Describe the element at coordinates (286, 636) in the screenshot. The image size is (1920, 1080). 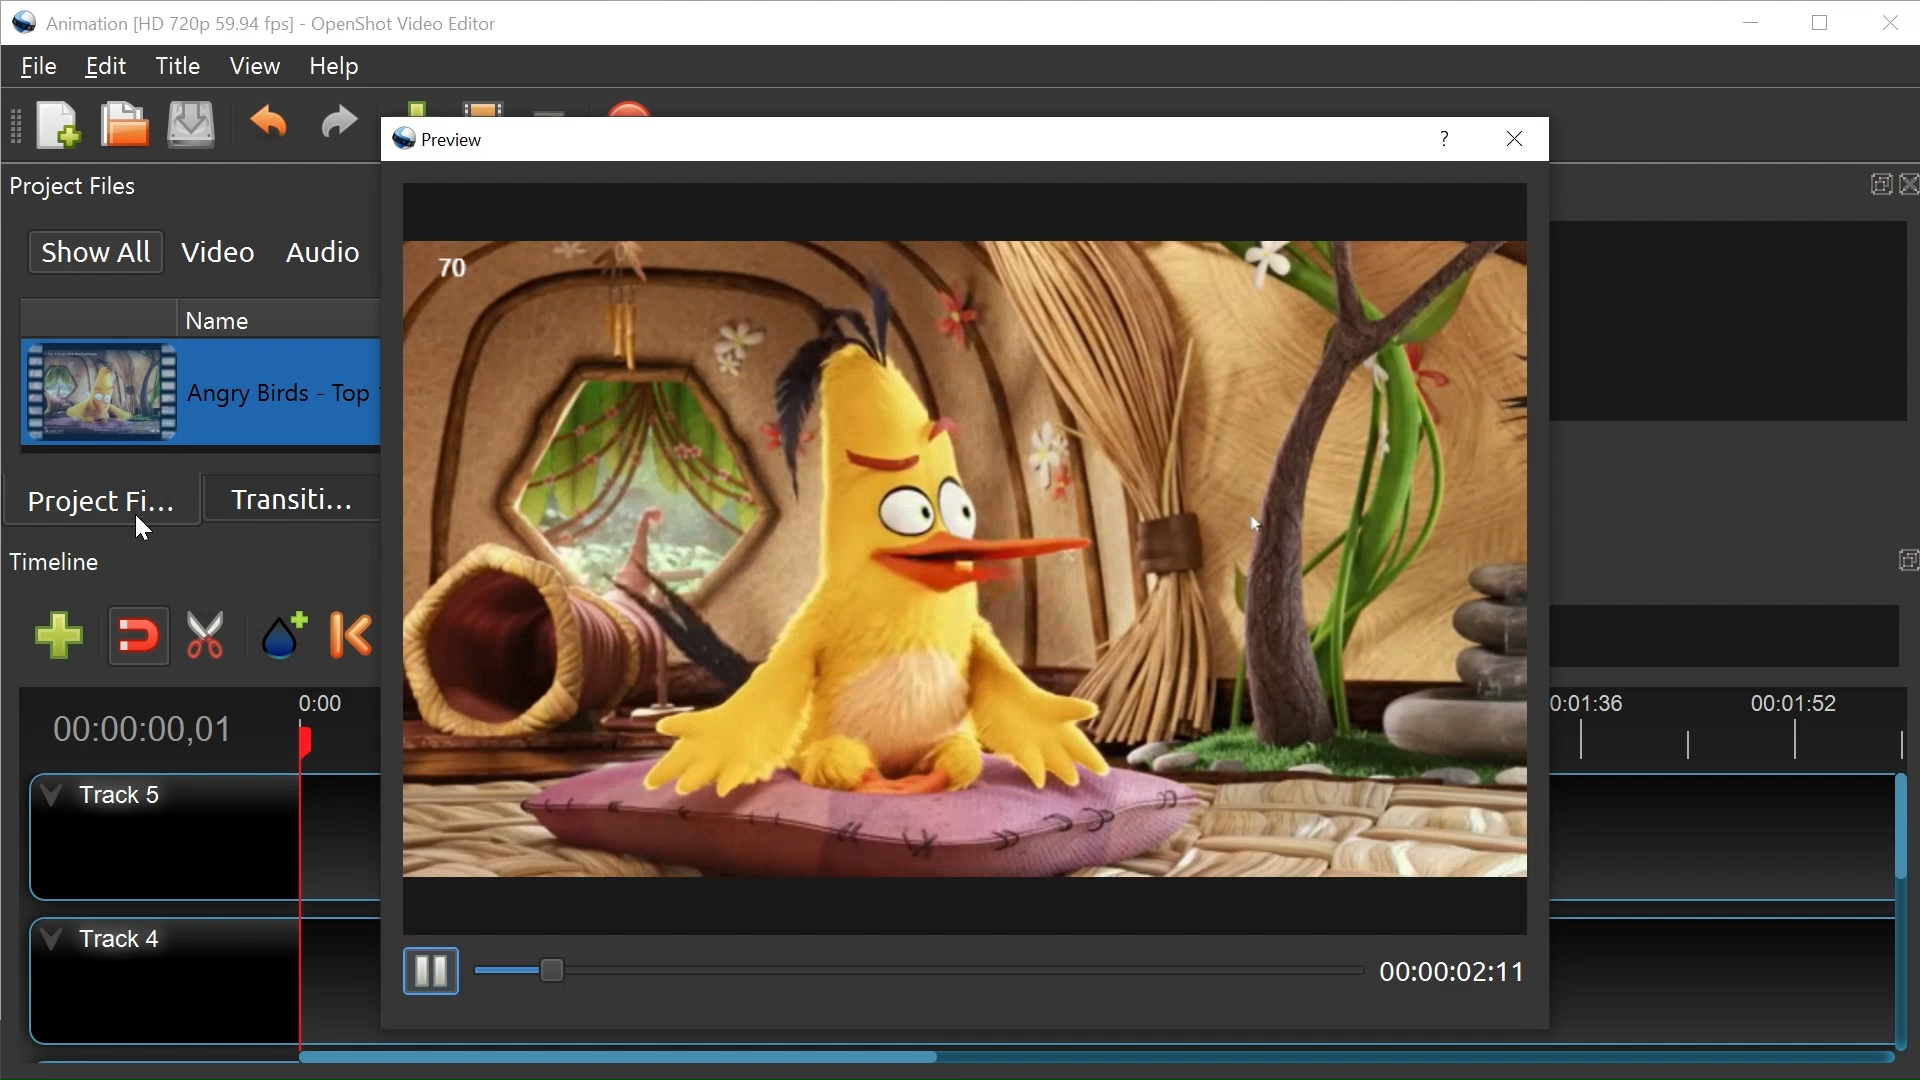
I see `Add Marker` at that location.